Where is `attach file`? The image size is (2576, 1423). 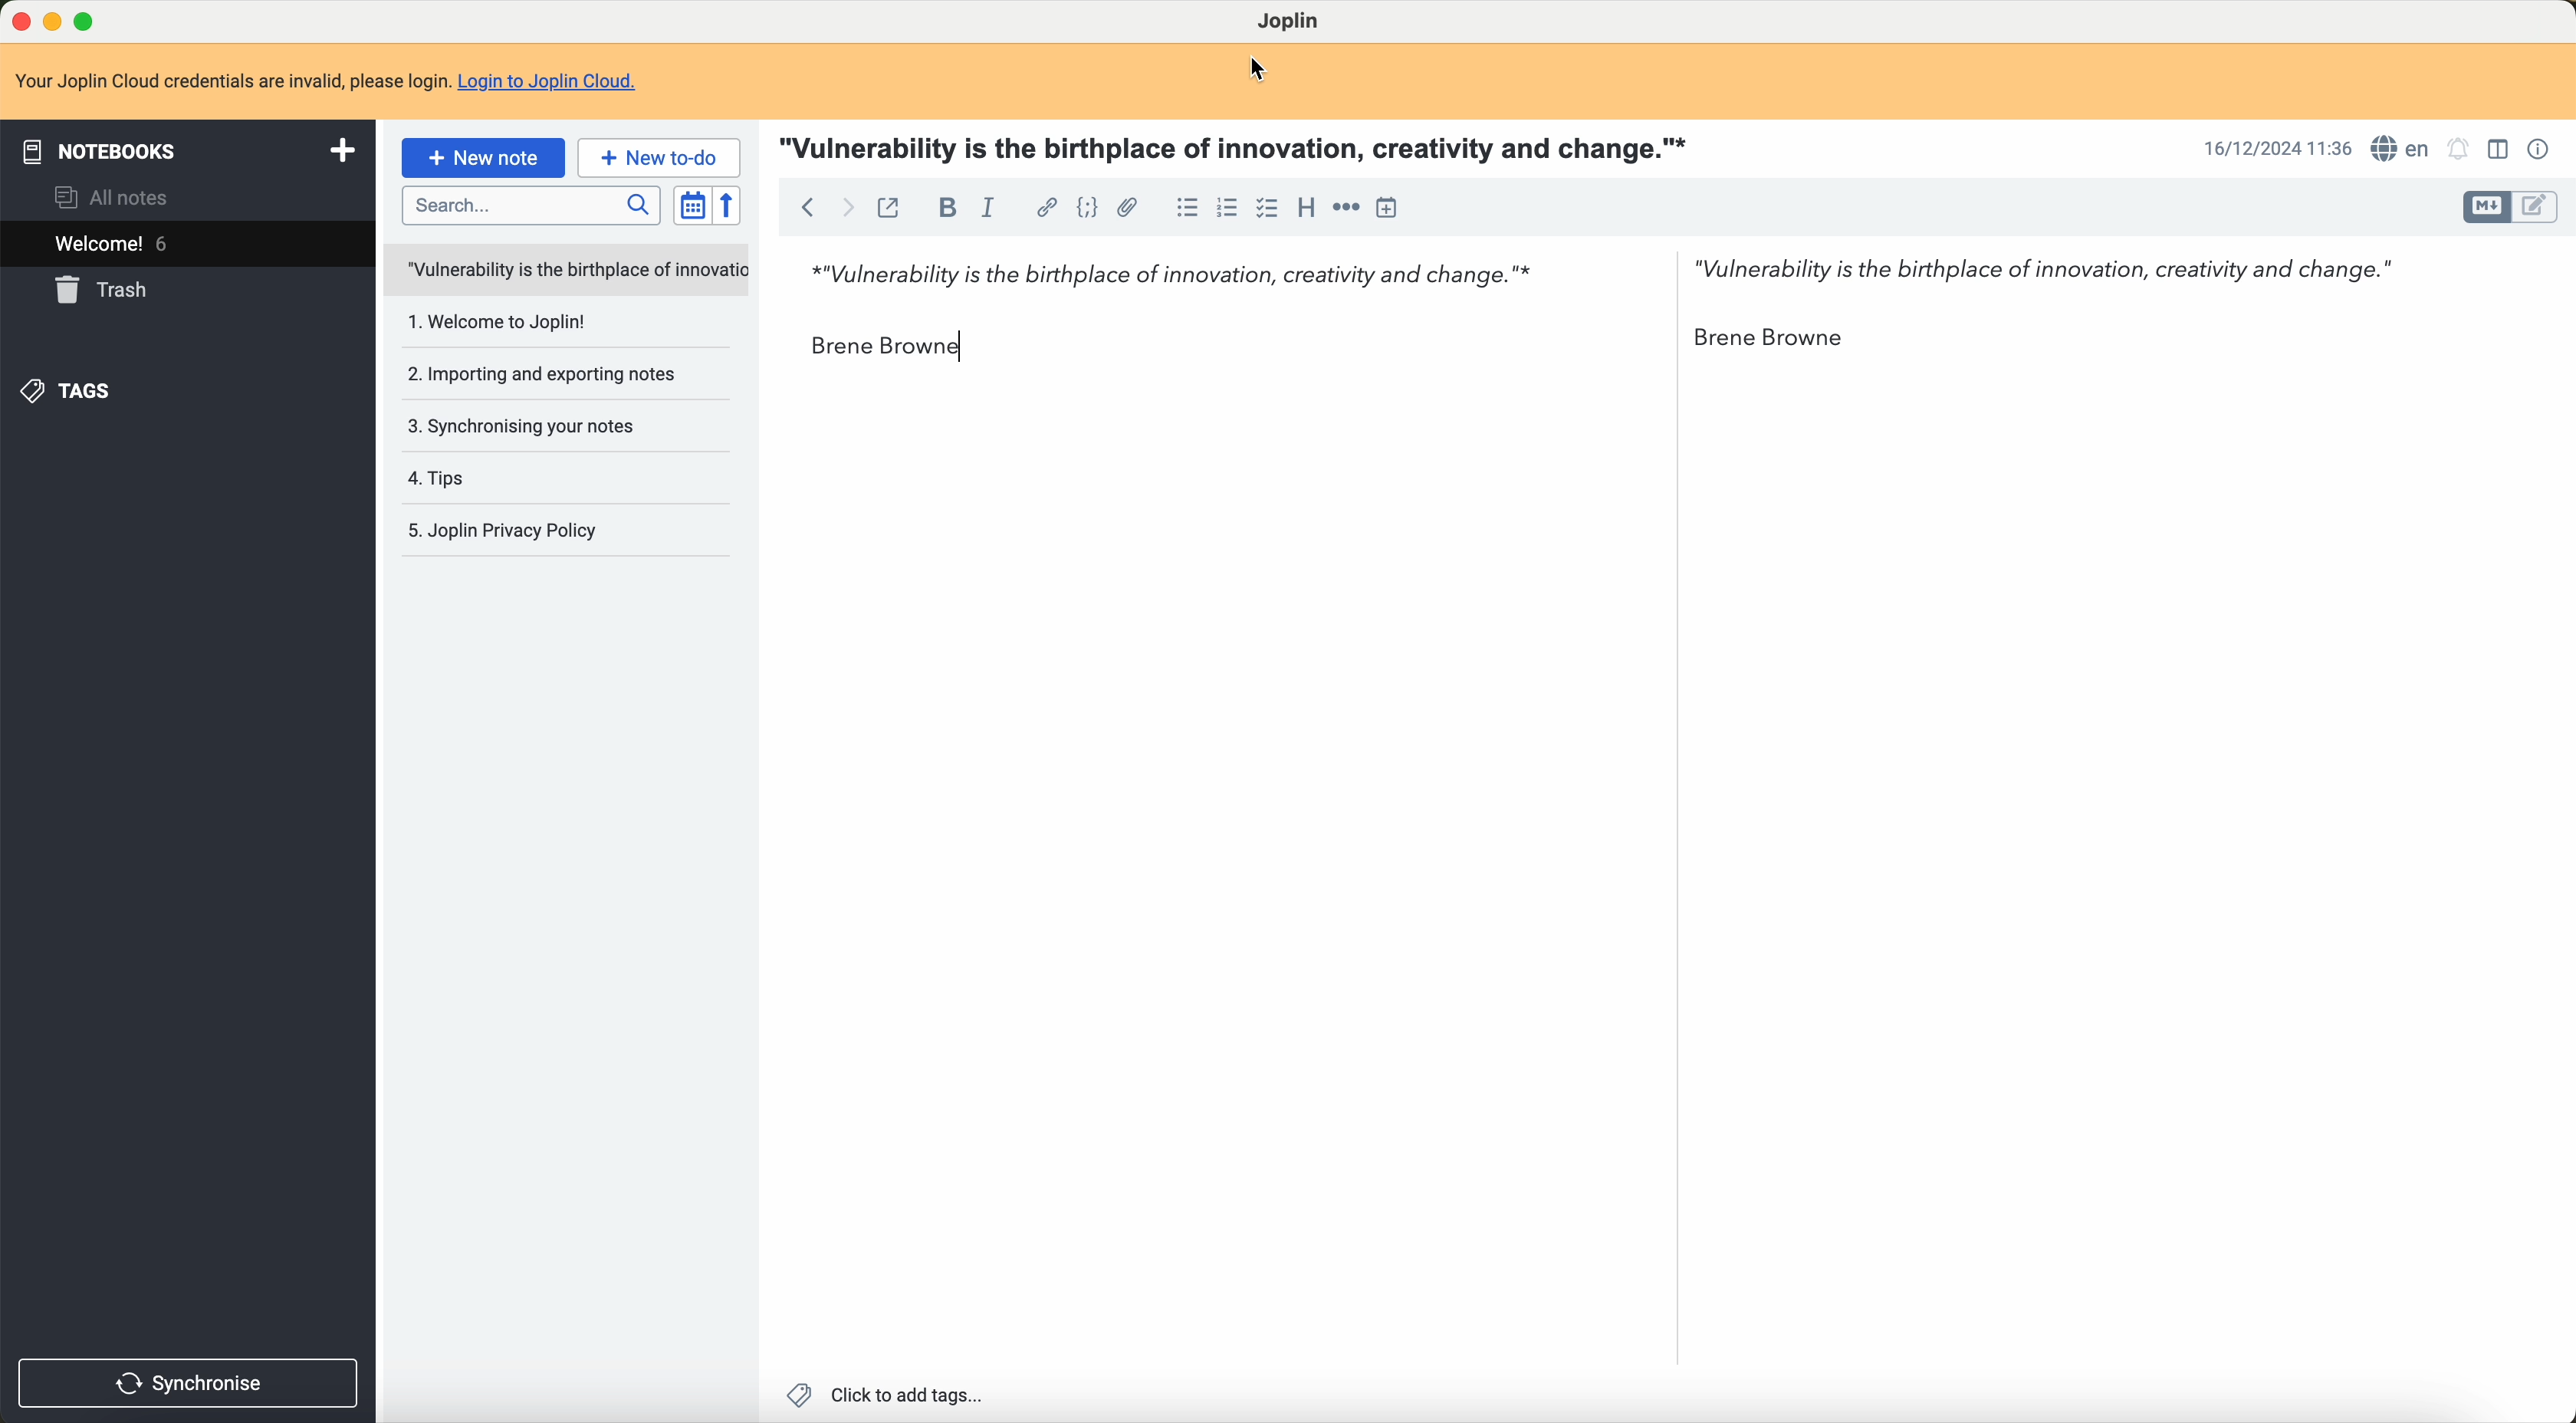
attach file is located at coordinates (1128, 207).